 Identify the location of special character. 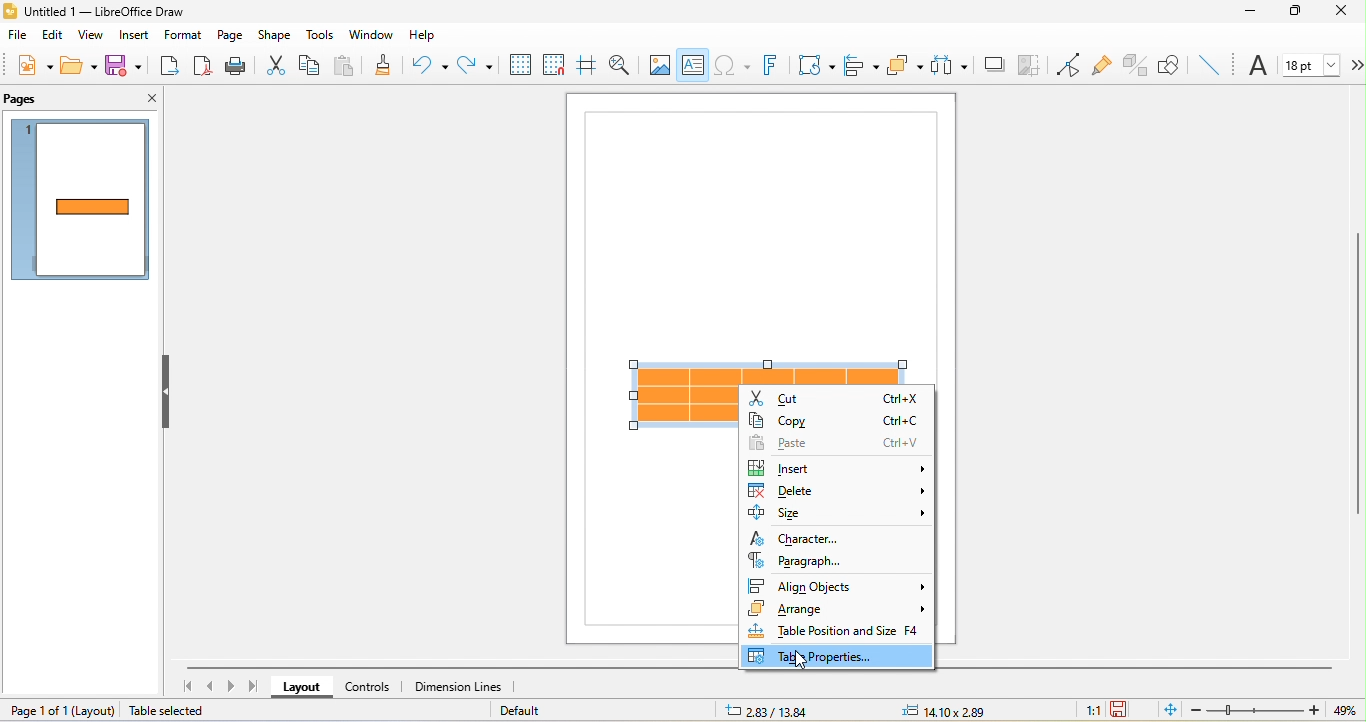
(733, 65).